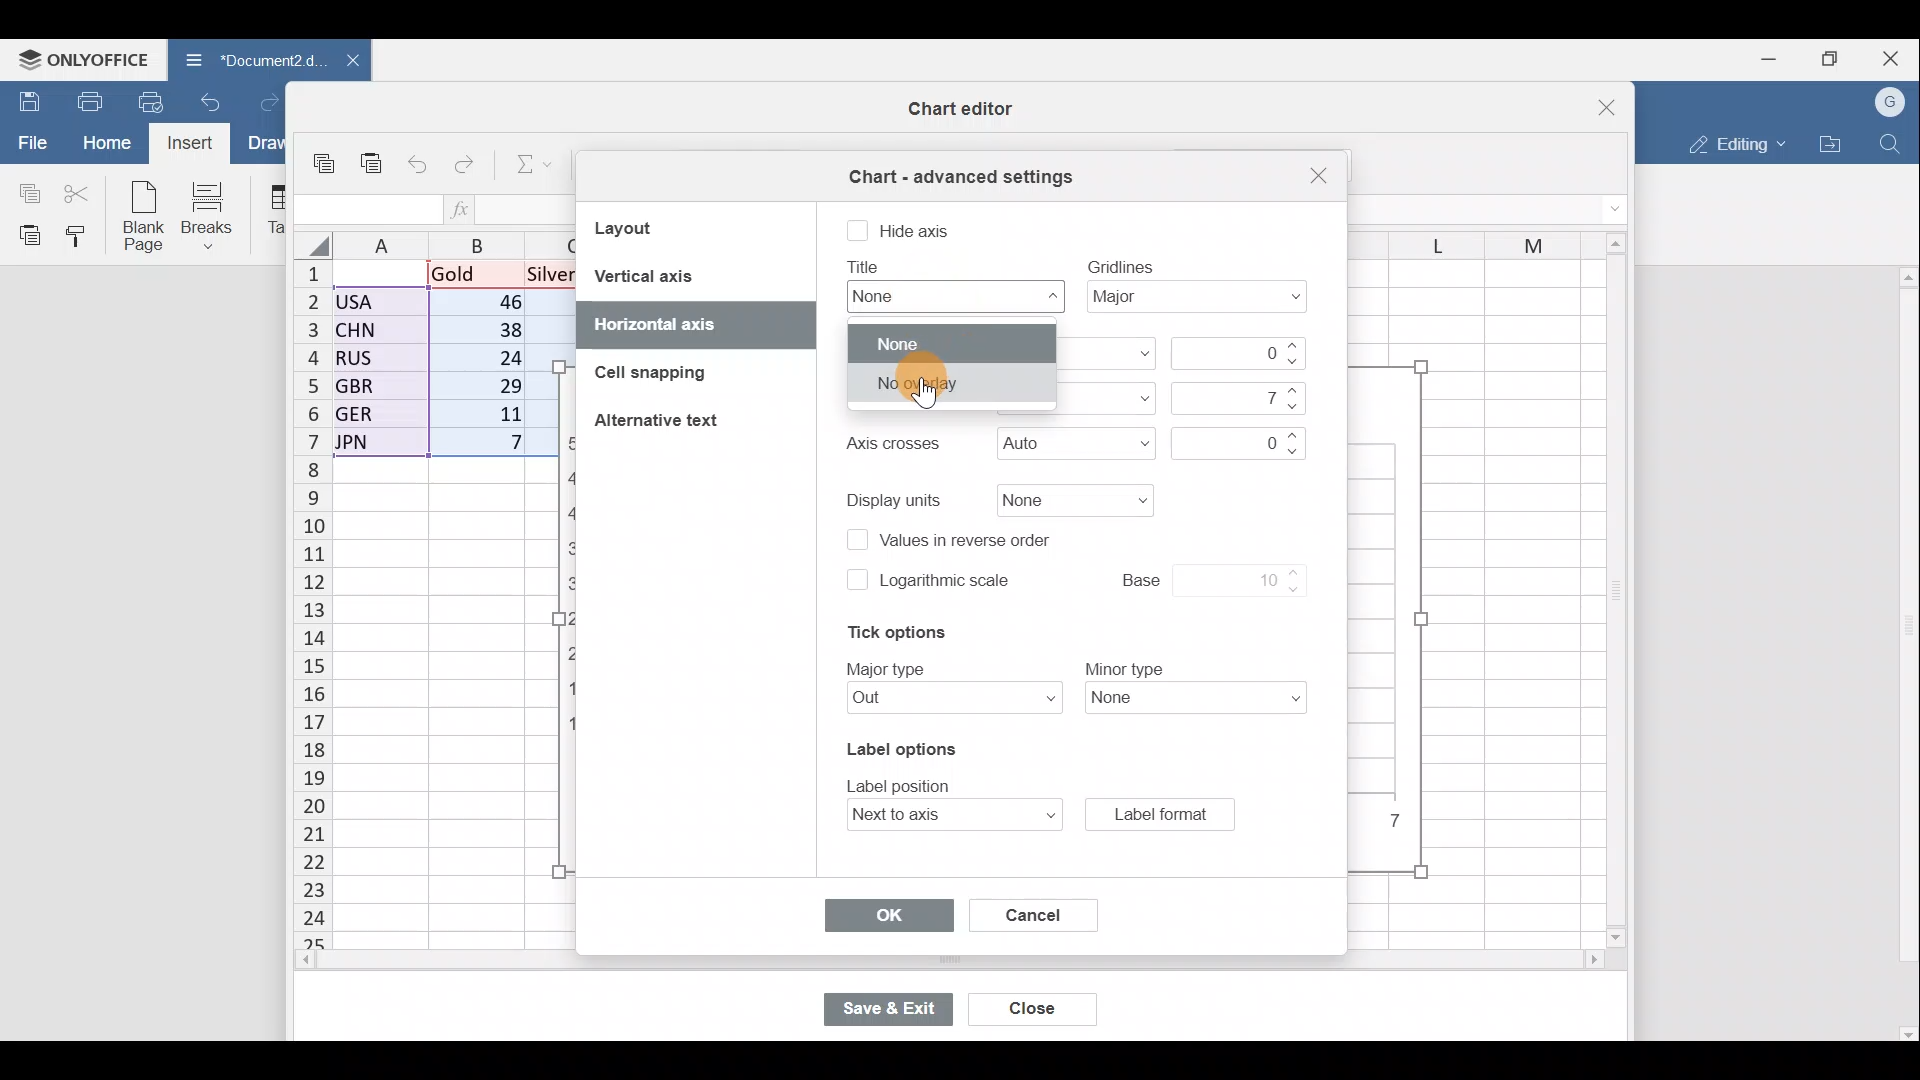  I want to click on checkbox, so click(855, 579).